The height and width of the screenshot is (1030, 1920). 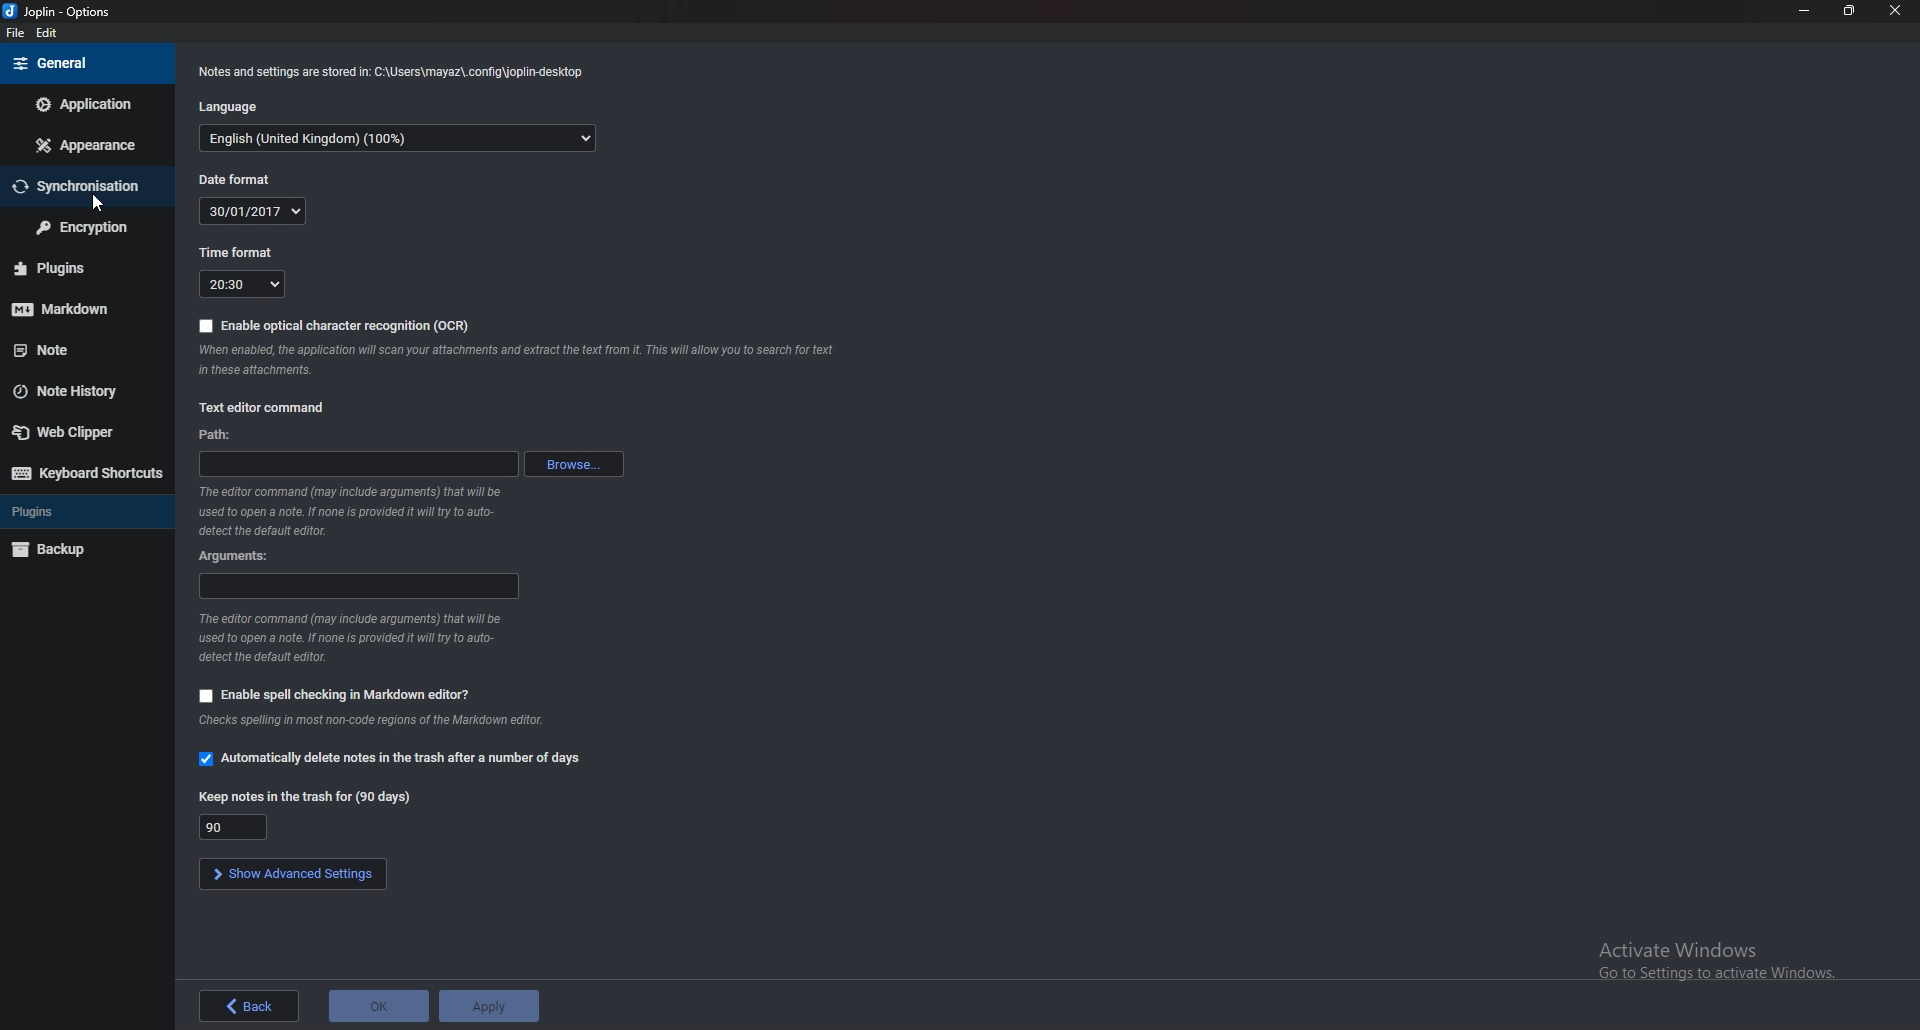 I want to click on sync, so click(x=83, y=185).